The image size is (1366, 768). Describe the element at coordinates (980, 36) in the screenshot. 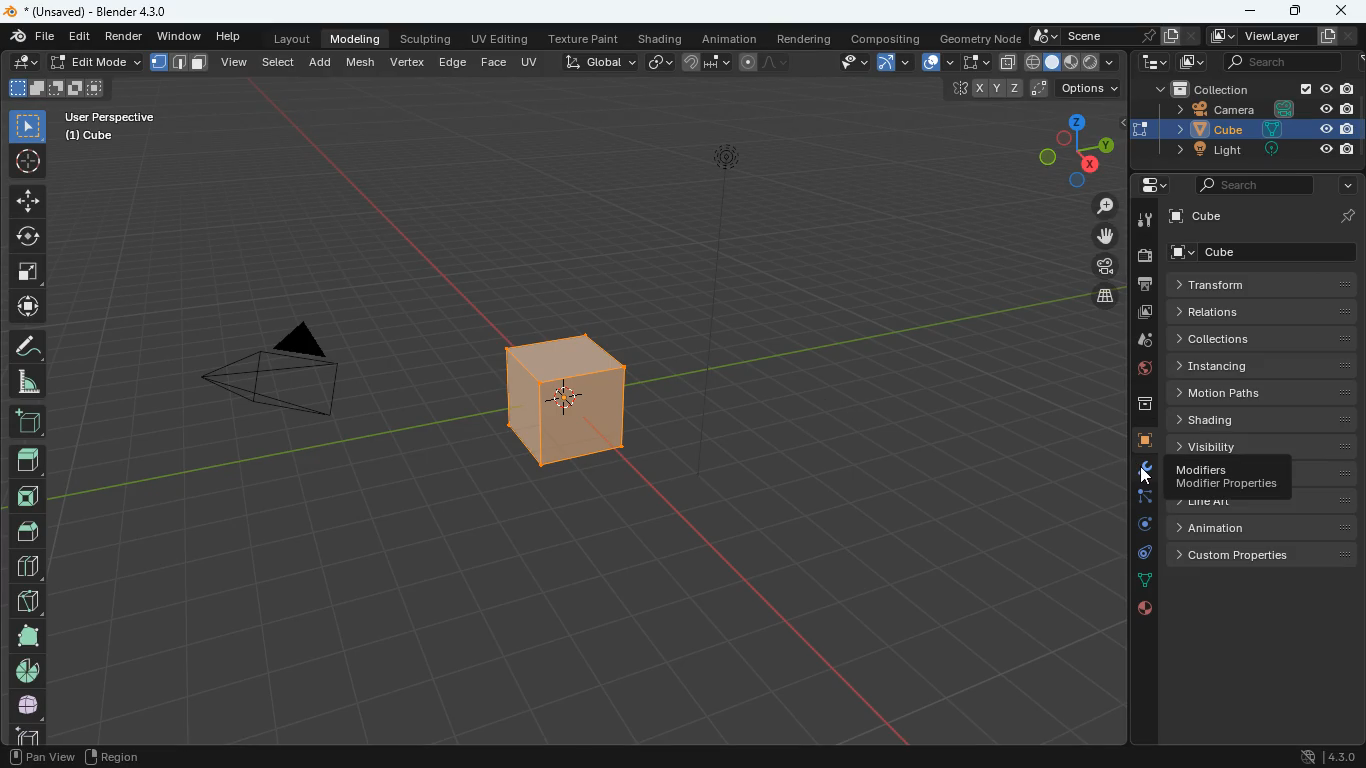

I see `geometry node` at that location.